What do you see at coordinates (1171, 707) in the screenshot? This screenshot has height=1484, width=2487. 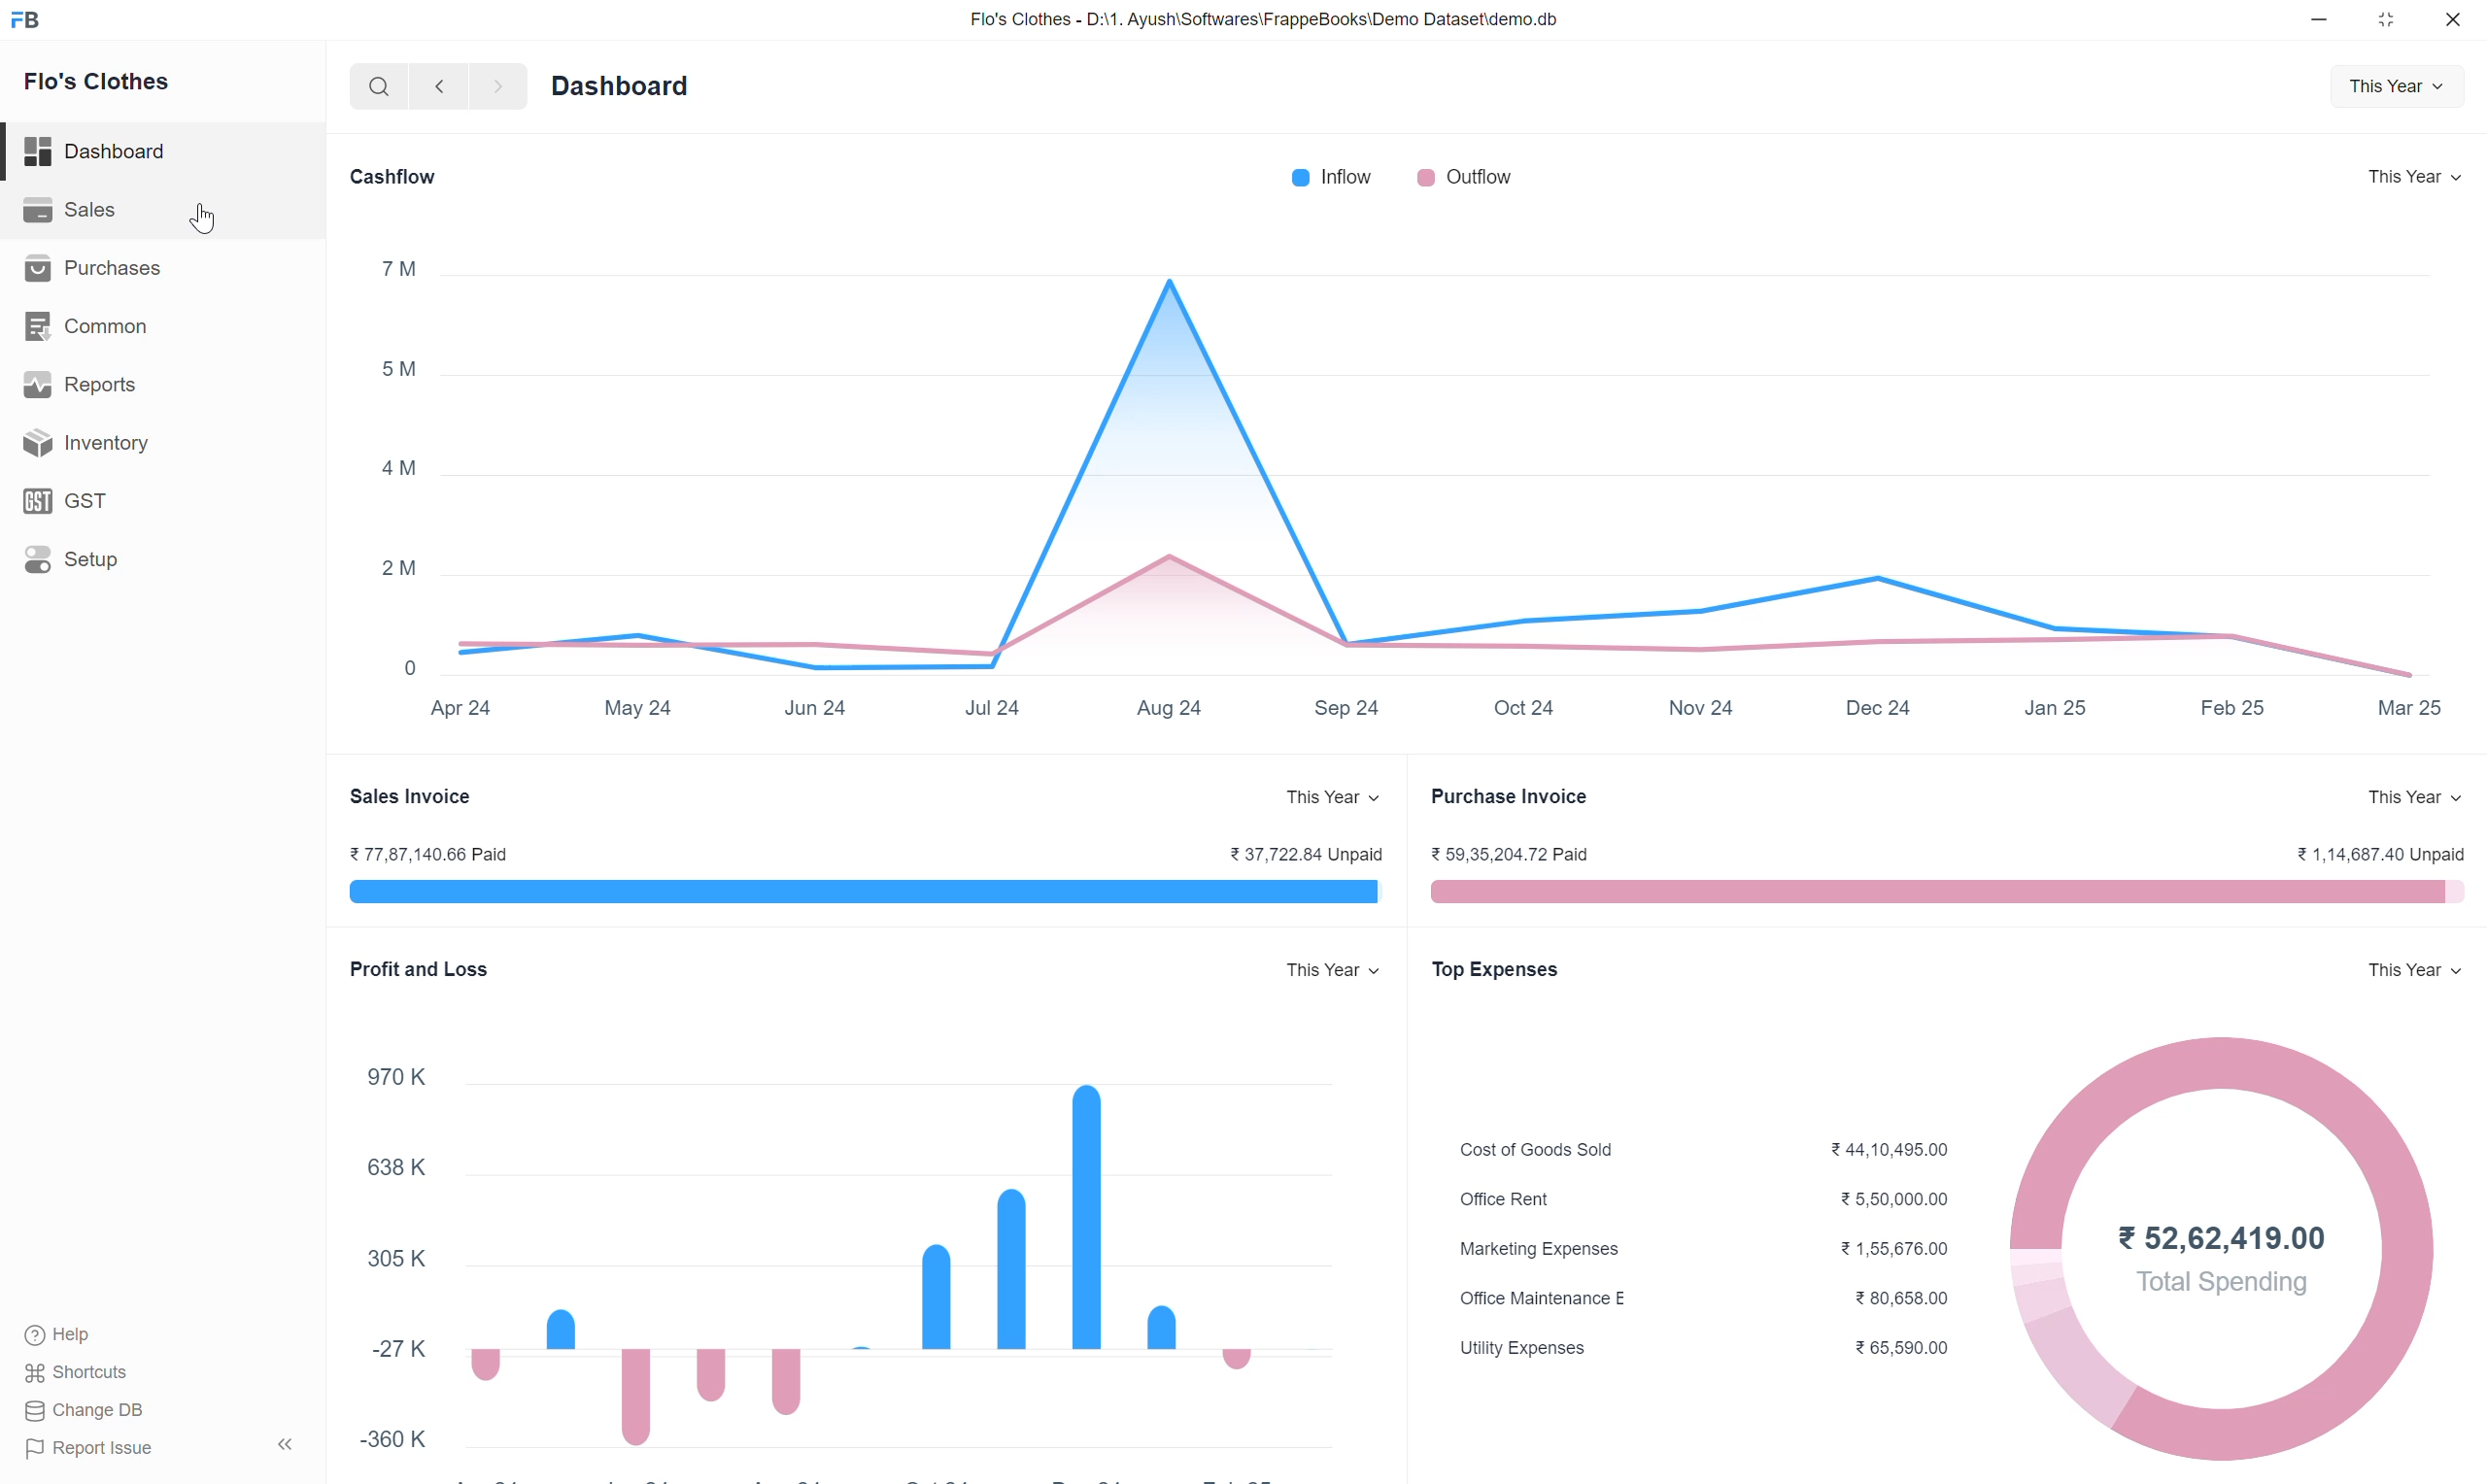 I see `Aug 24` at bounding box center [1171, 707].